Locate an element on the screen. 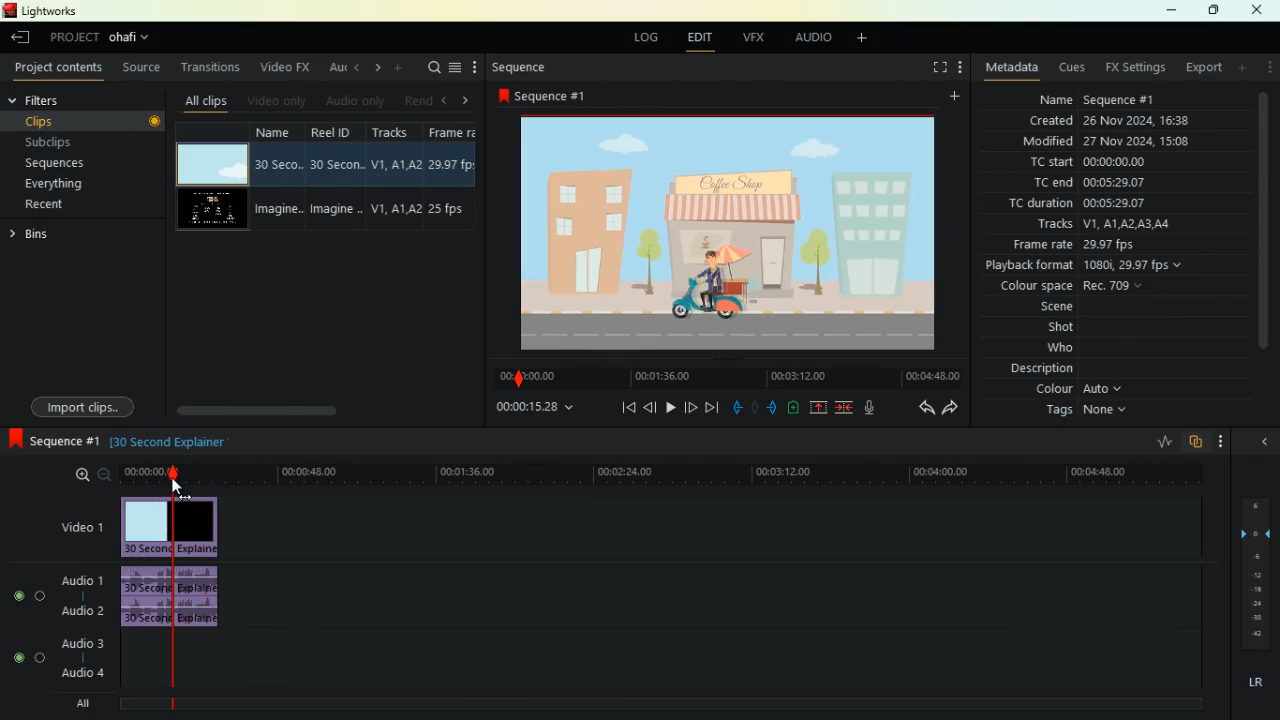 Image resolution: width=1280 pixels, height=720 pixels. cues is located at coordinates (1074, 67).